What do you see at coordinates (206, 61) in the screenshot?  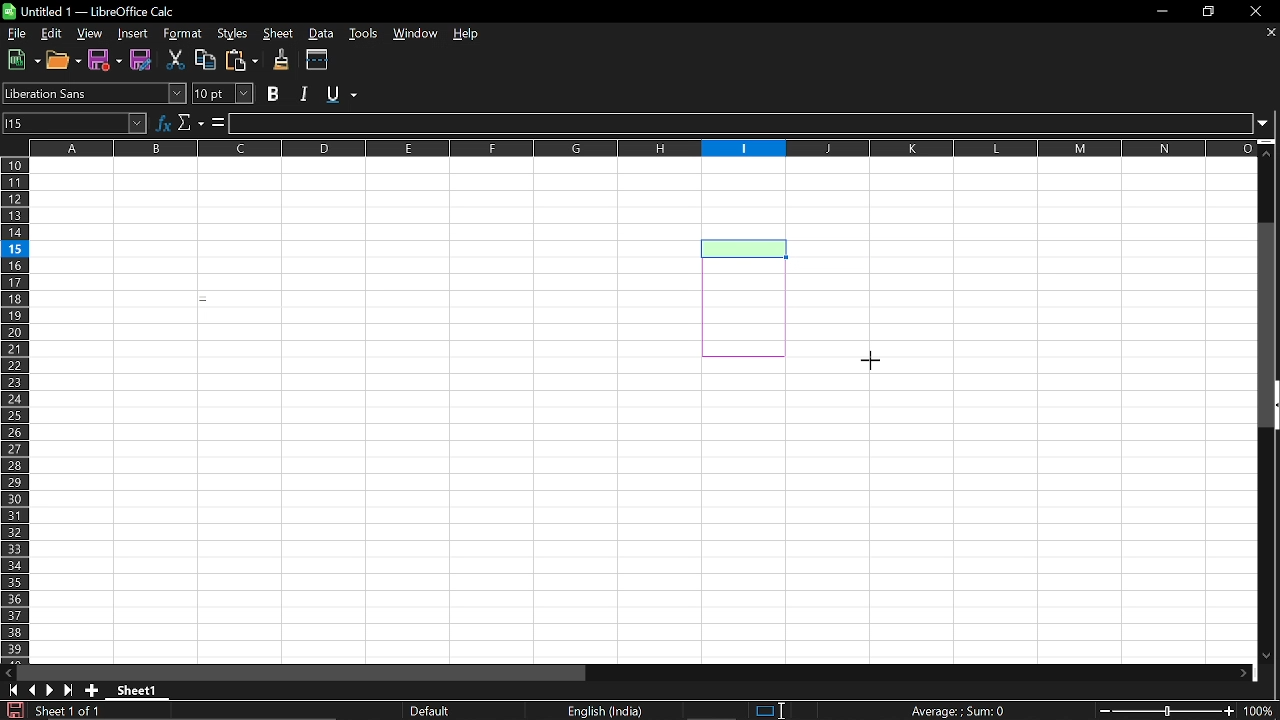 I see `Copy` at bounding box center [206, 61].